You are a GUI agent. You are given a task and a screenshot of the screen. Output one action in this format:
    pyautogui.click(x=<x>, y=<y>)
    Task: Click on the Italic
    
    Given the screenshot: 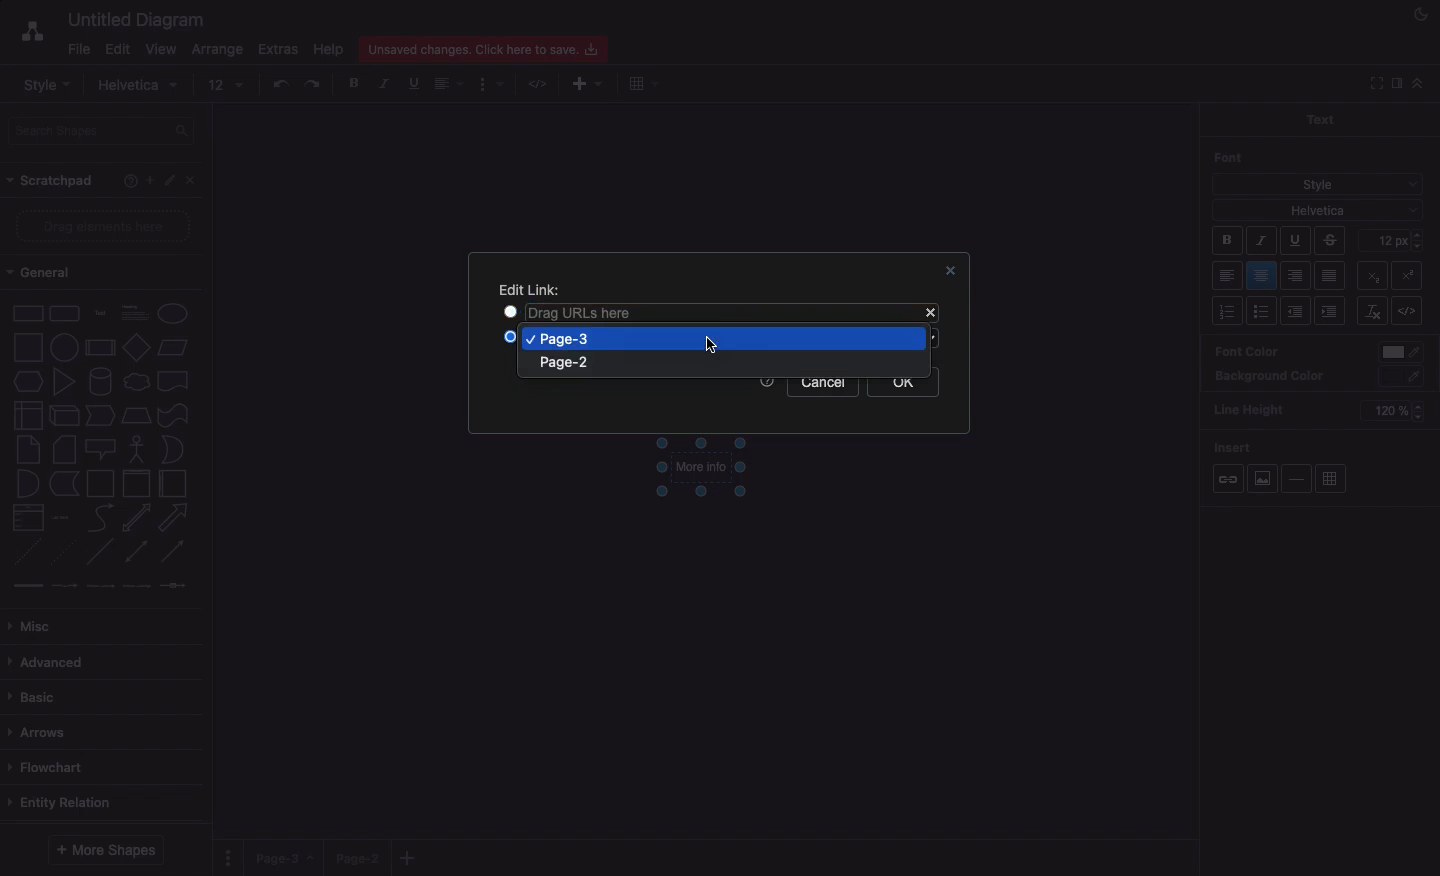 What is the action you would take?
    pyautogui.click(x=1261, y=241)
    